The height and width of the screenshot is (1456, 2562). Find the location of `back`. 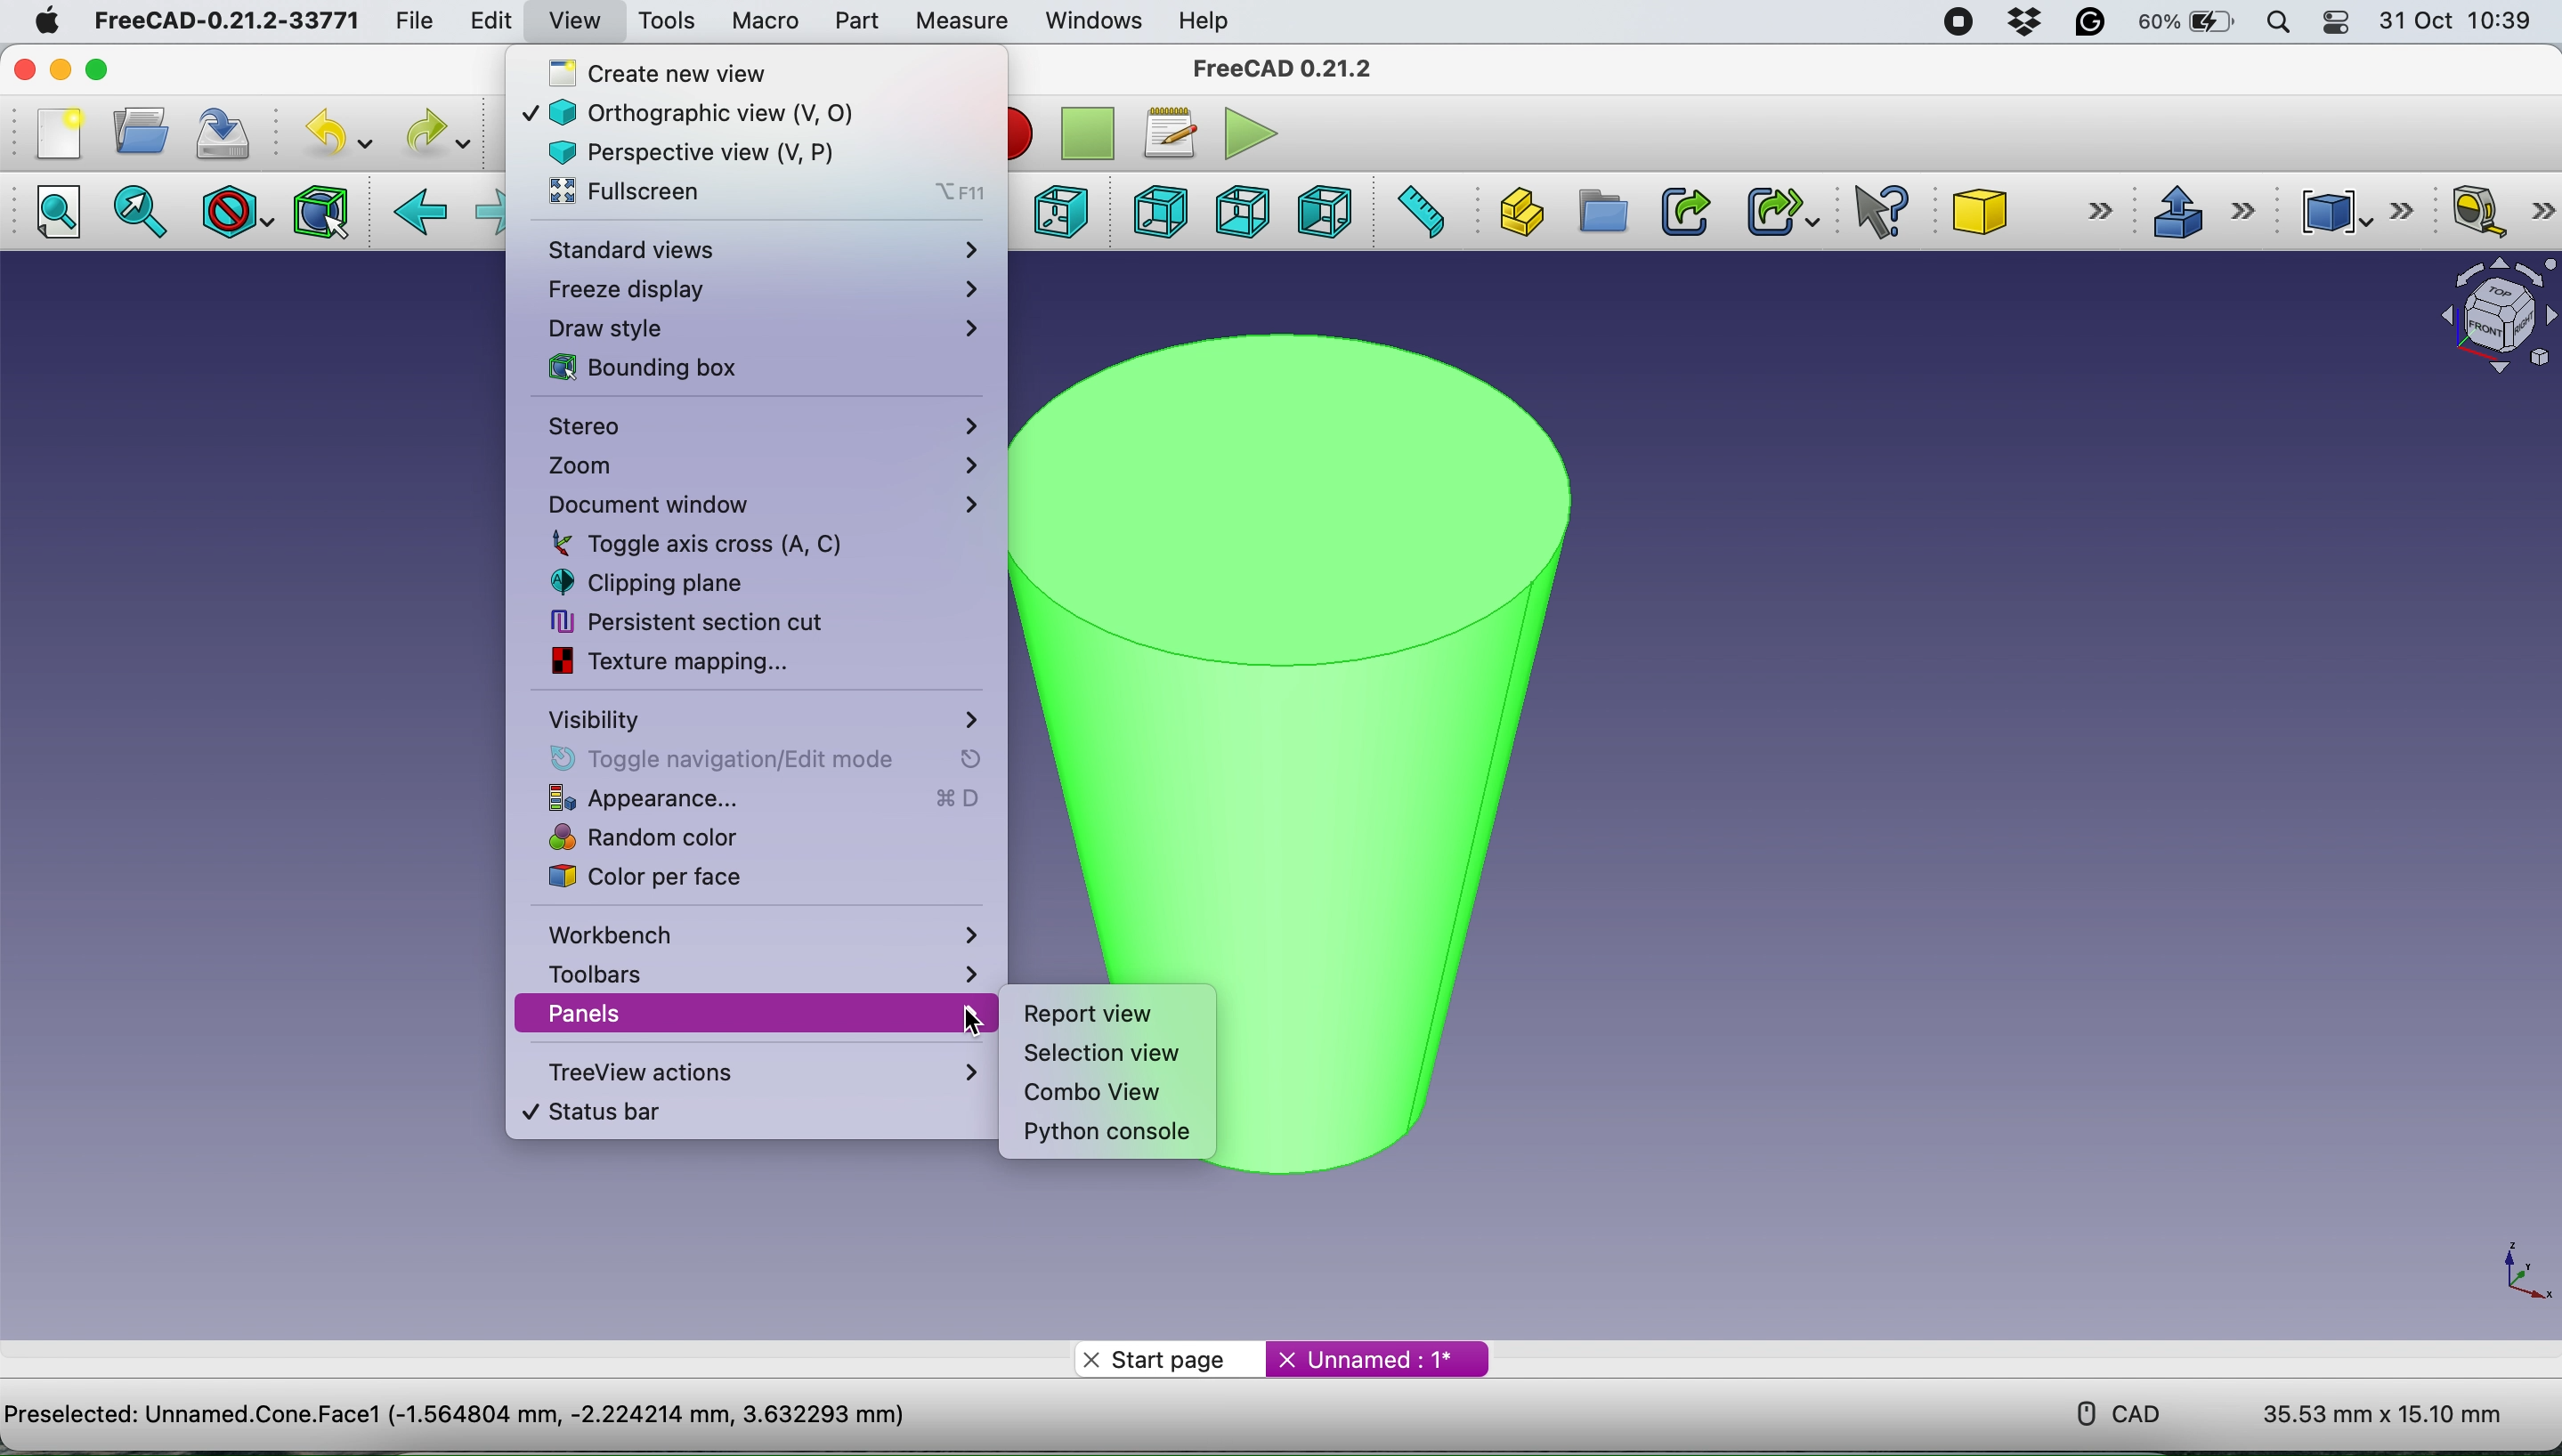

back is located at coordinates (423, 213).